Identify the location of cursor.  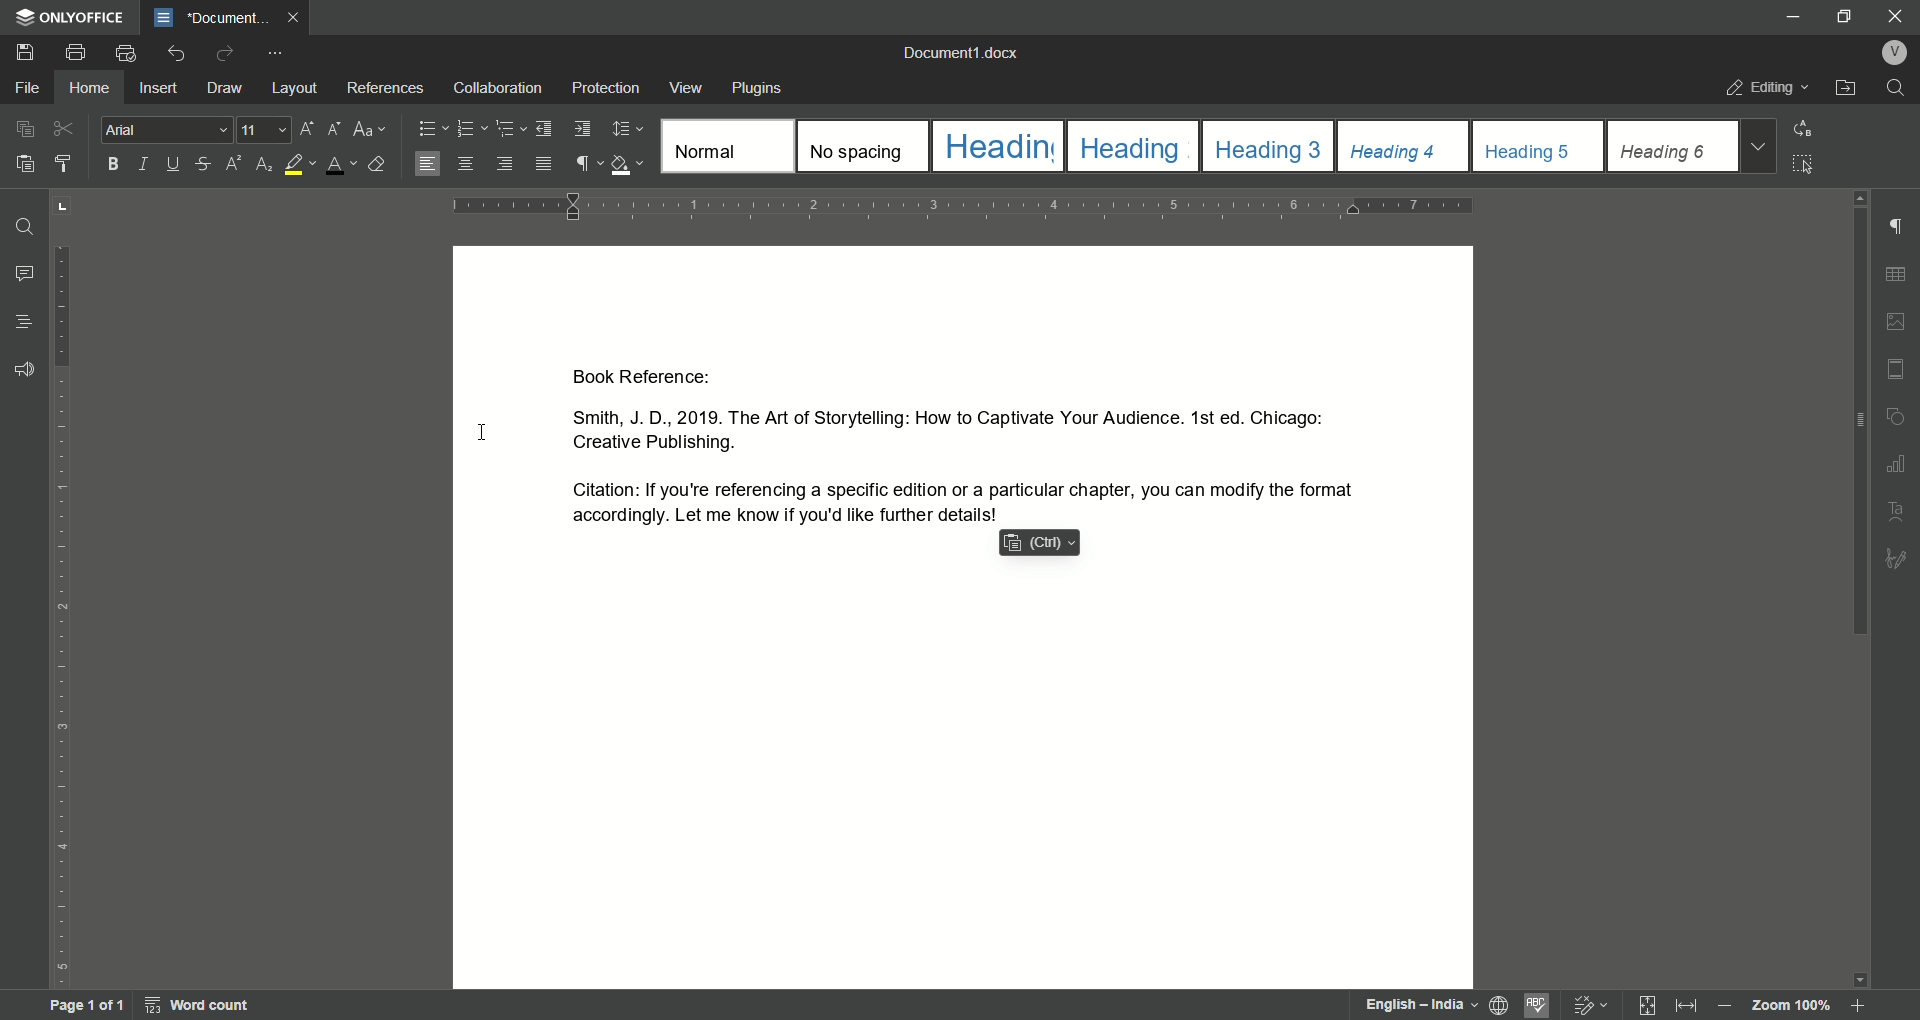
(483, 432).